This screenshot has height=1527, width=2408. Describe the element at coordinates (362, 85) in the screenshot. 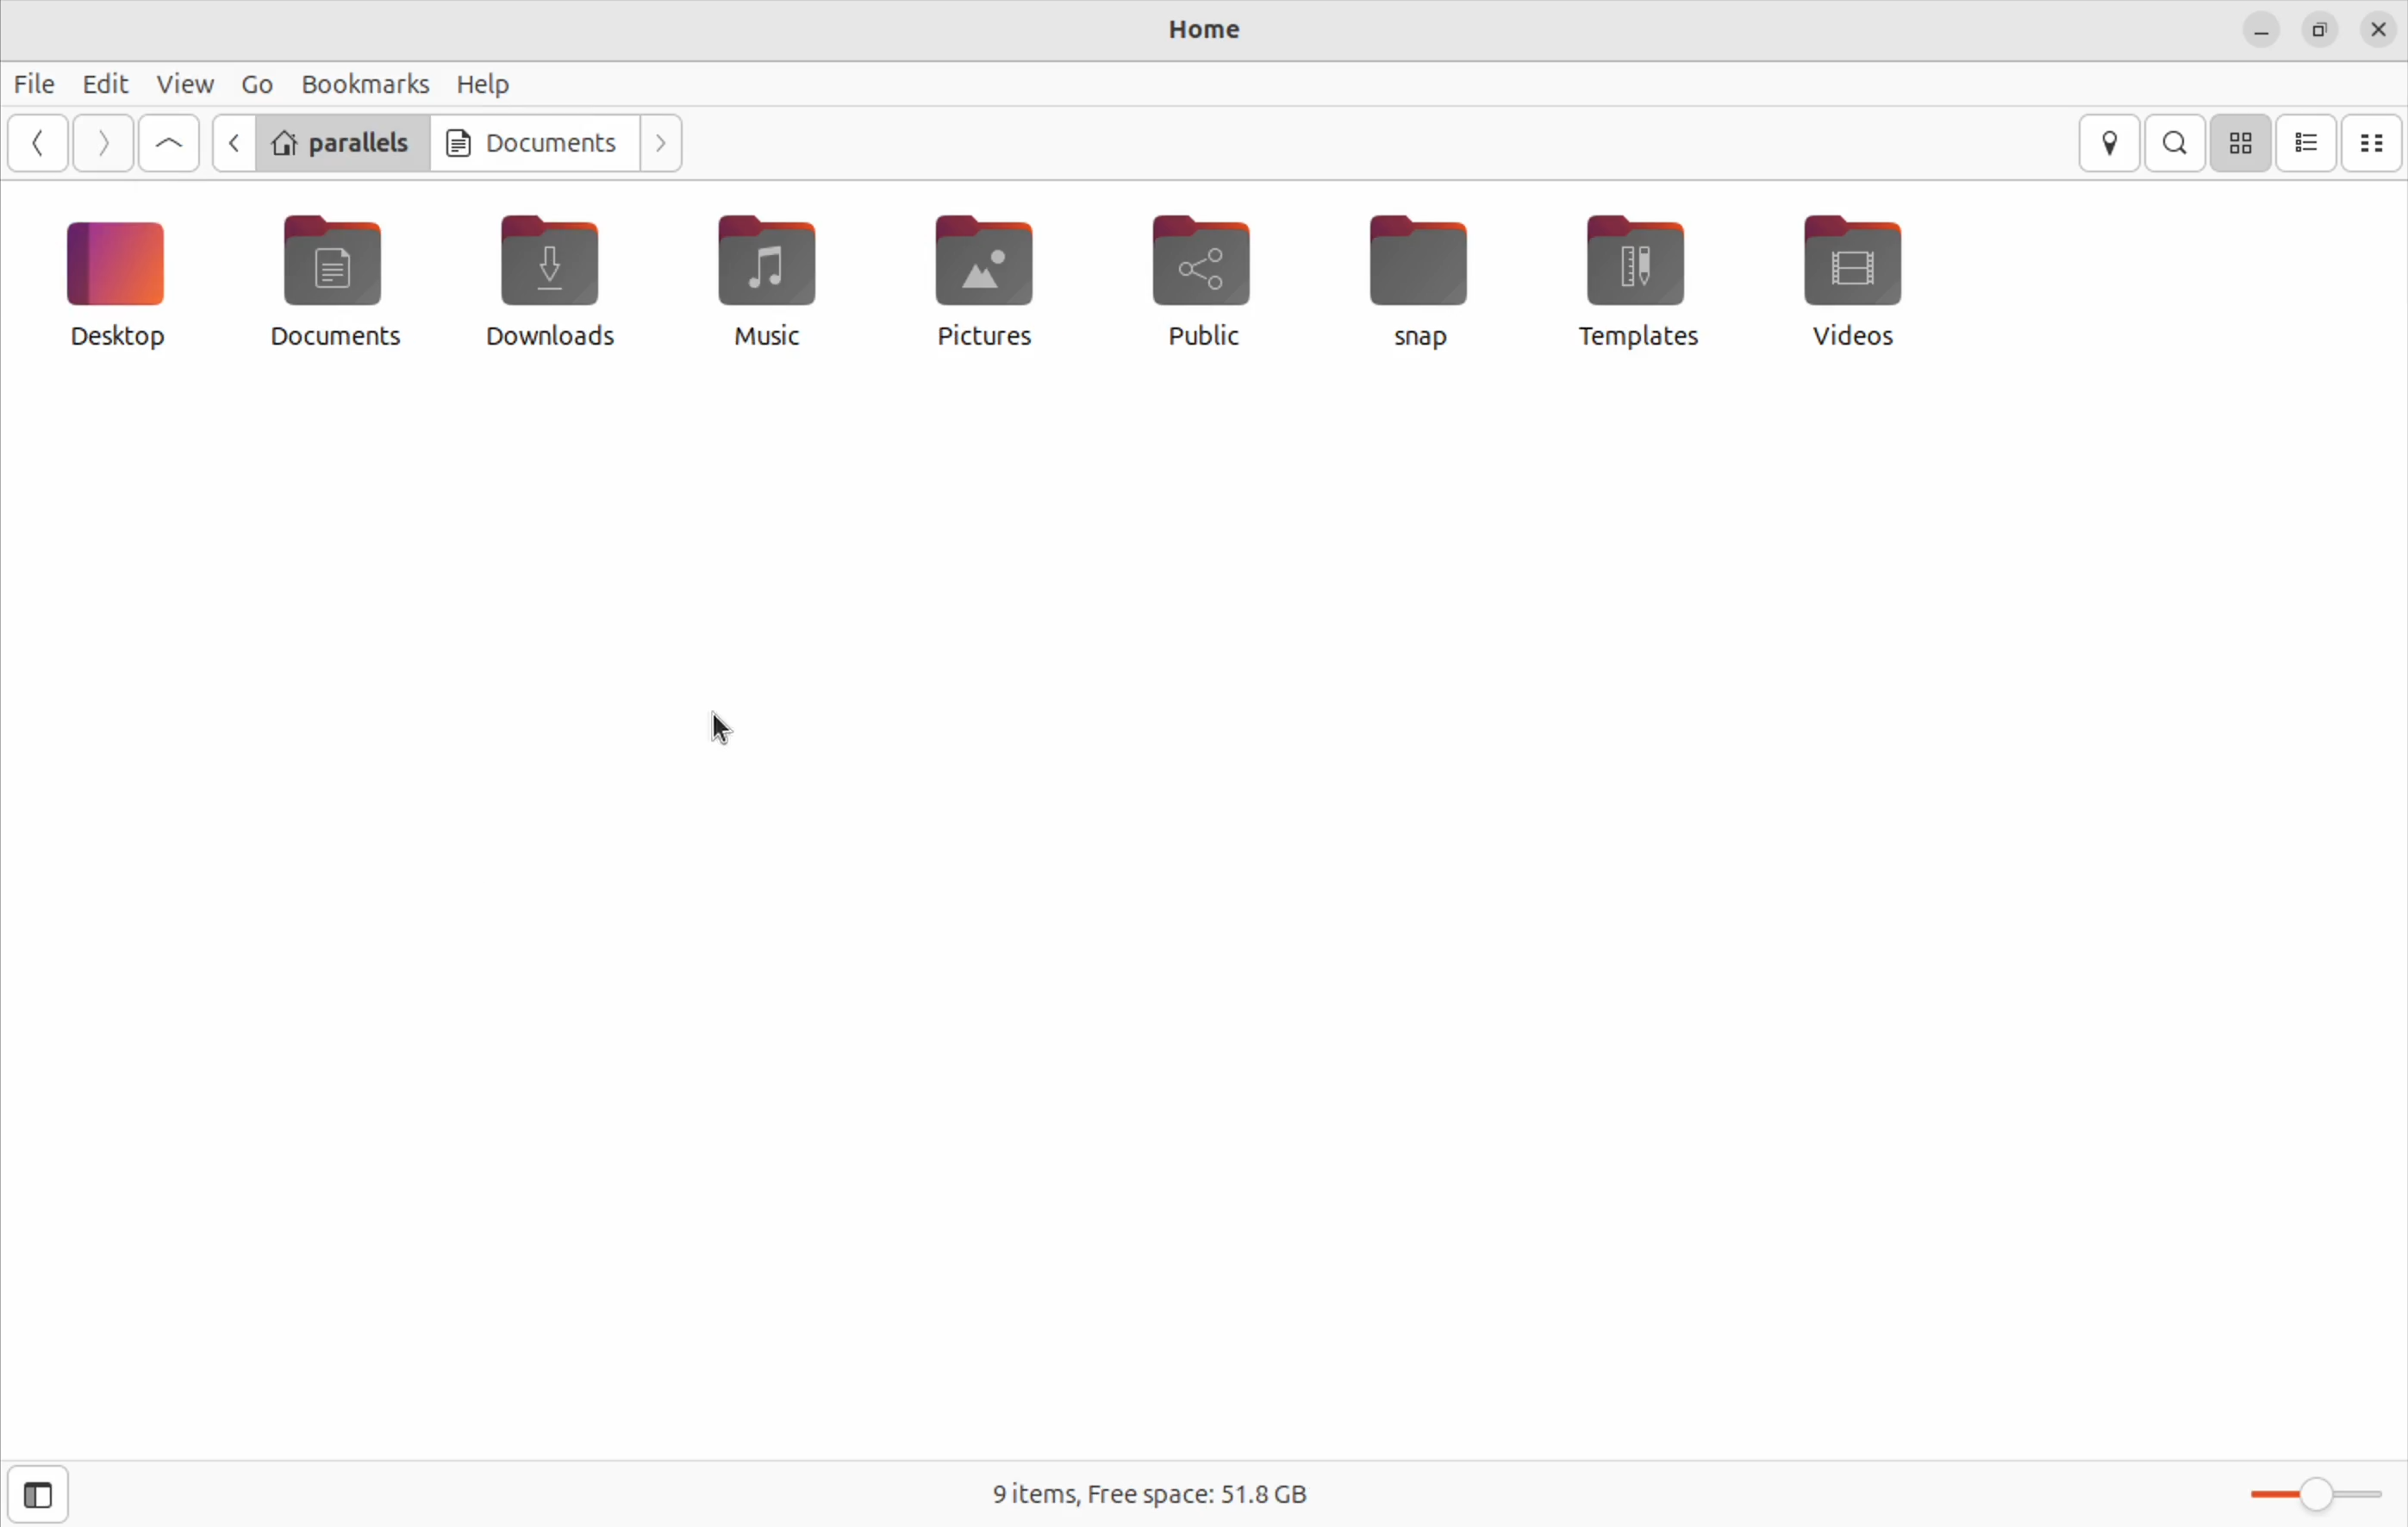

I see `bookmarks` at that location.